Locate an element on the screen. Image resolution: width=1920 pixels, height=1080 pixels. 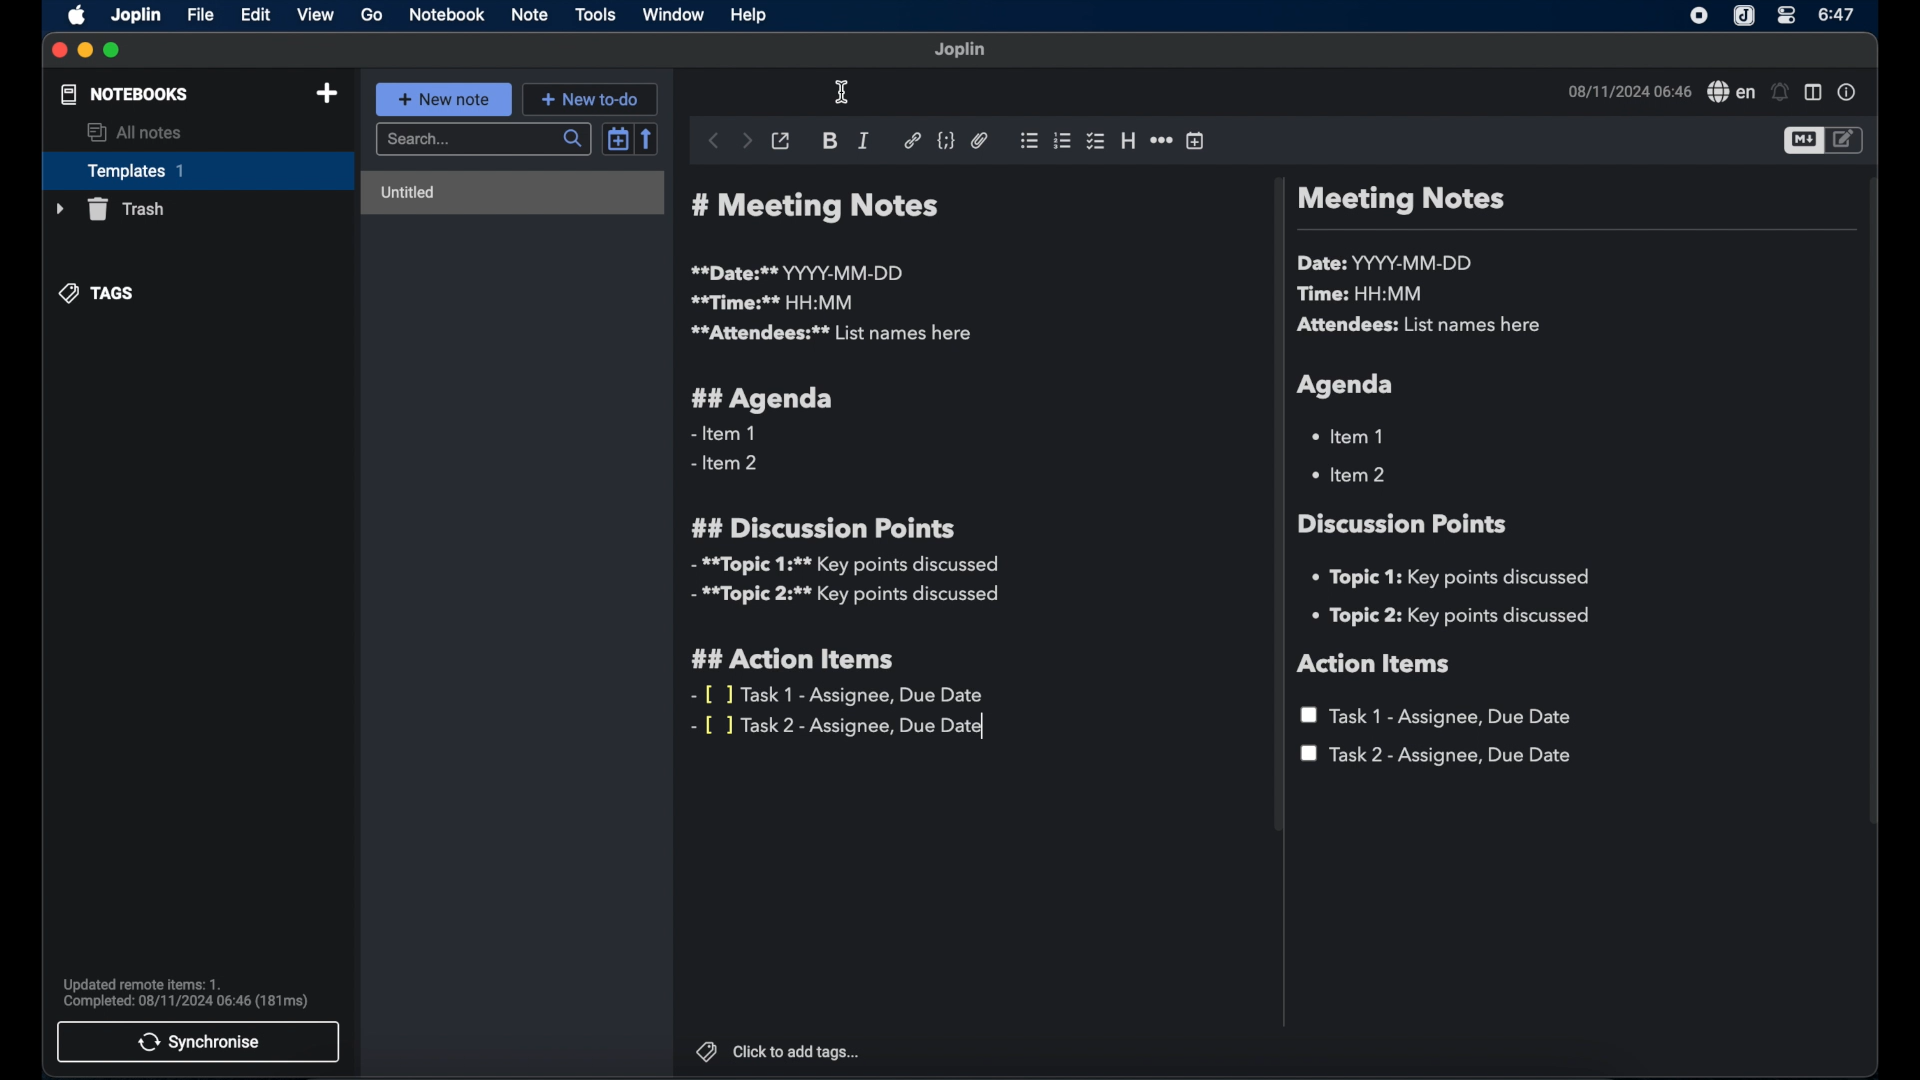
## action items is located at coordinates (798, 660).